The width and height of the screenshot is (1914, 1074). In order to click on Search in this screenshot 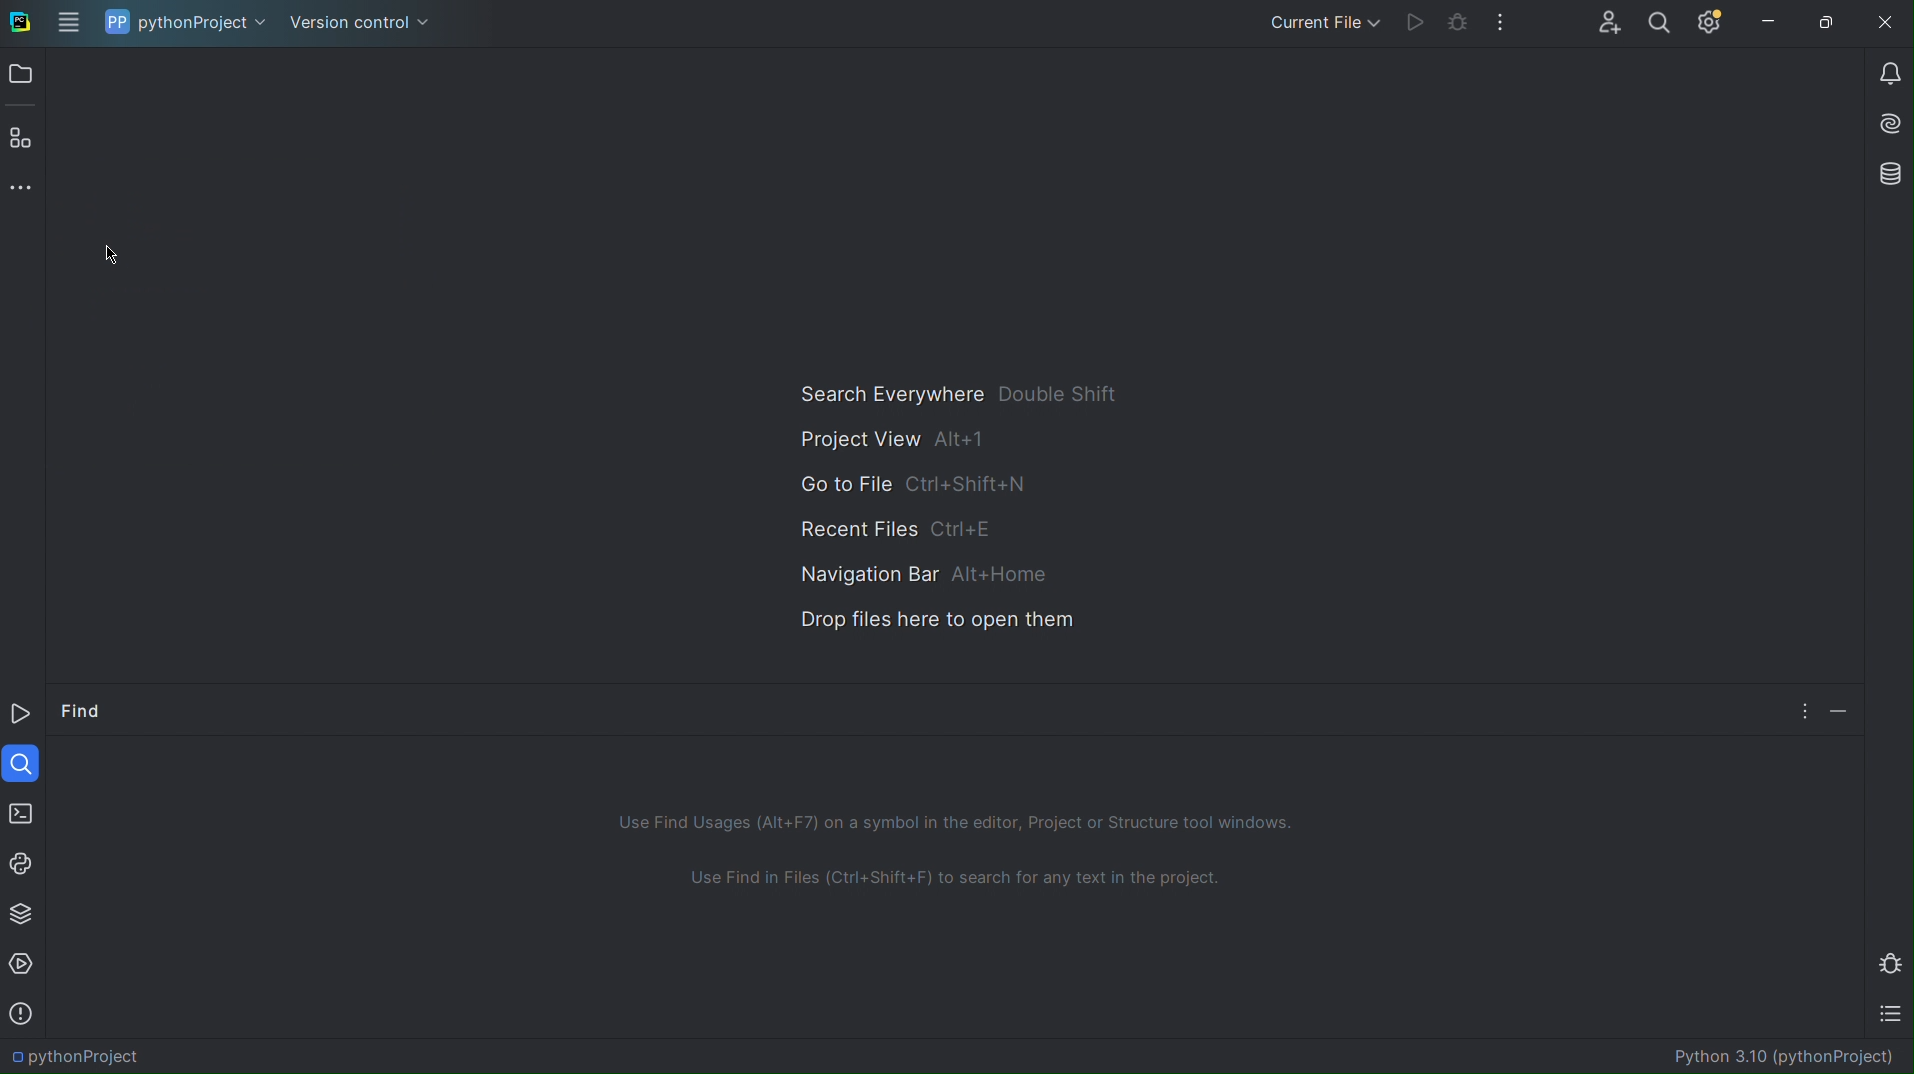, I will do `click(1665, 25)`.